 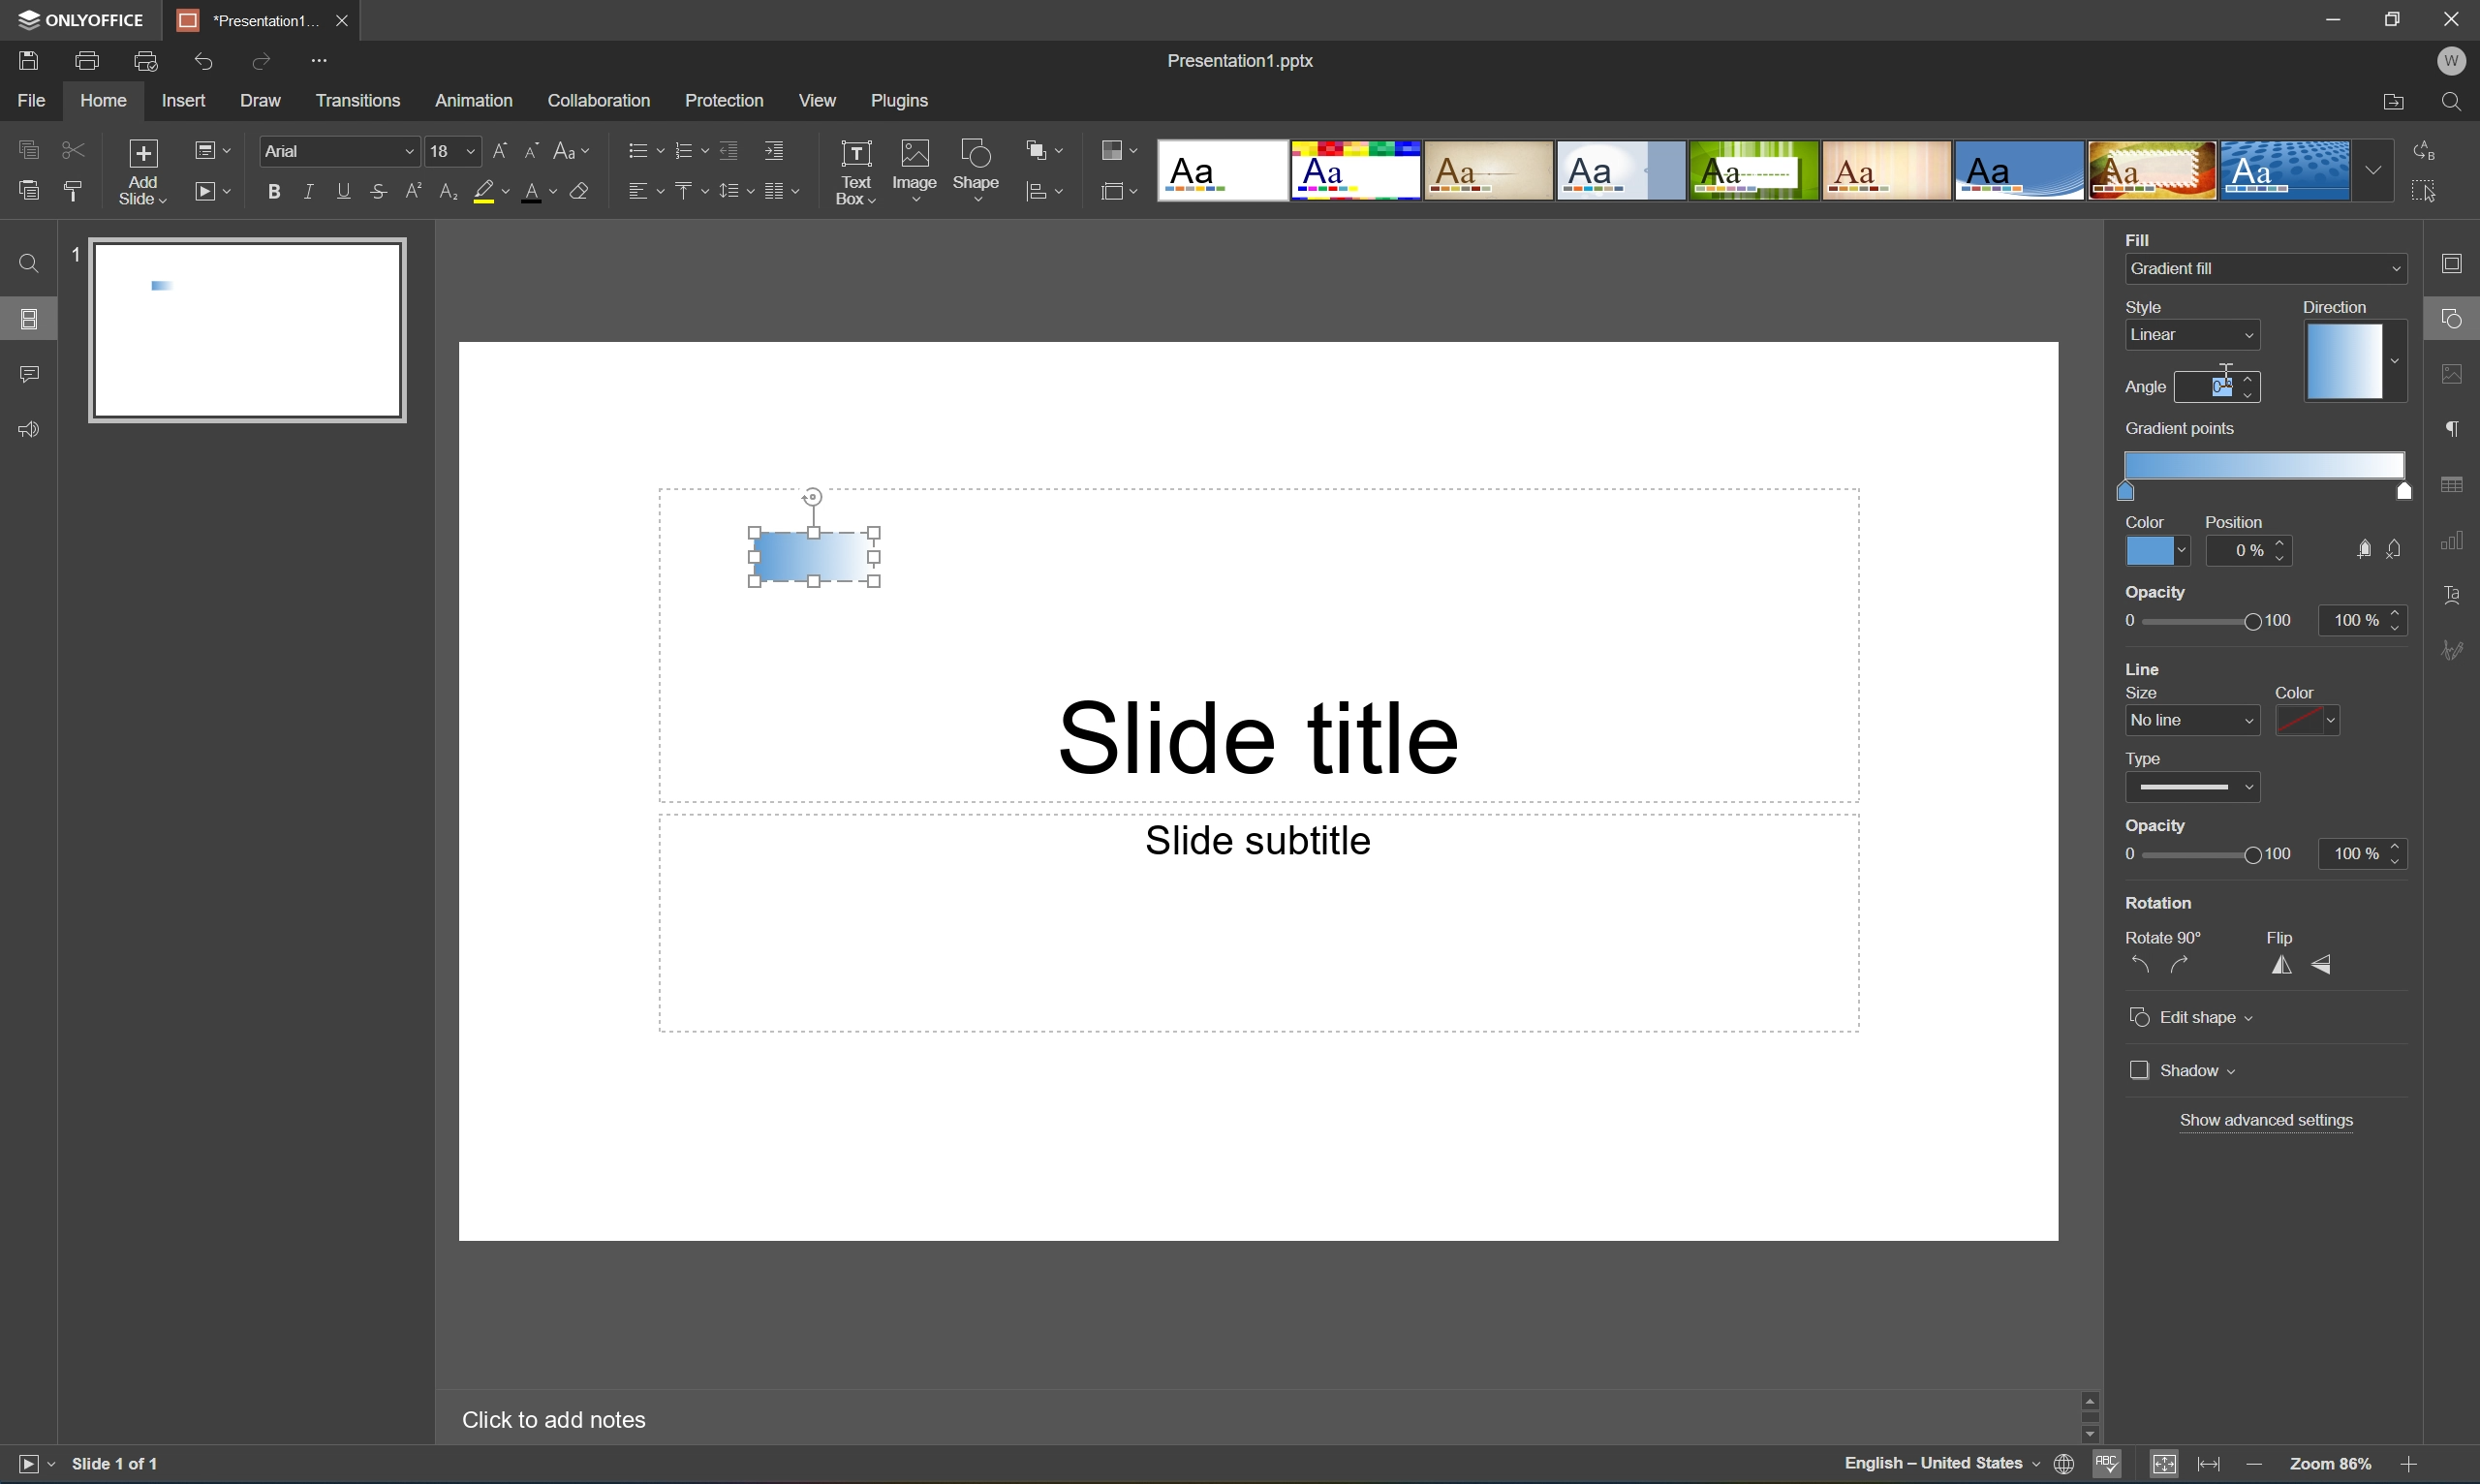 What do you see at coordinates (2139, 965) in the screenshot?
I see `Rotate 90° counterclockwise` at bounding box center [2139, 965].